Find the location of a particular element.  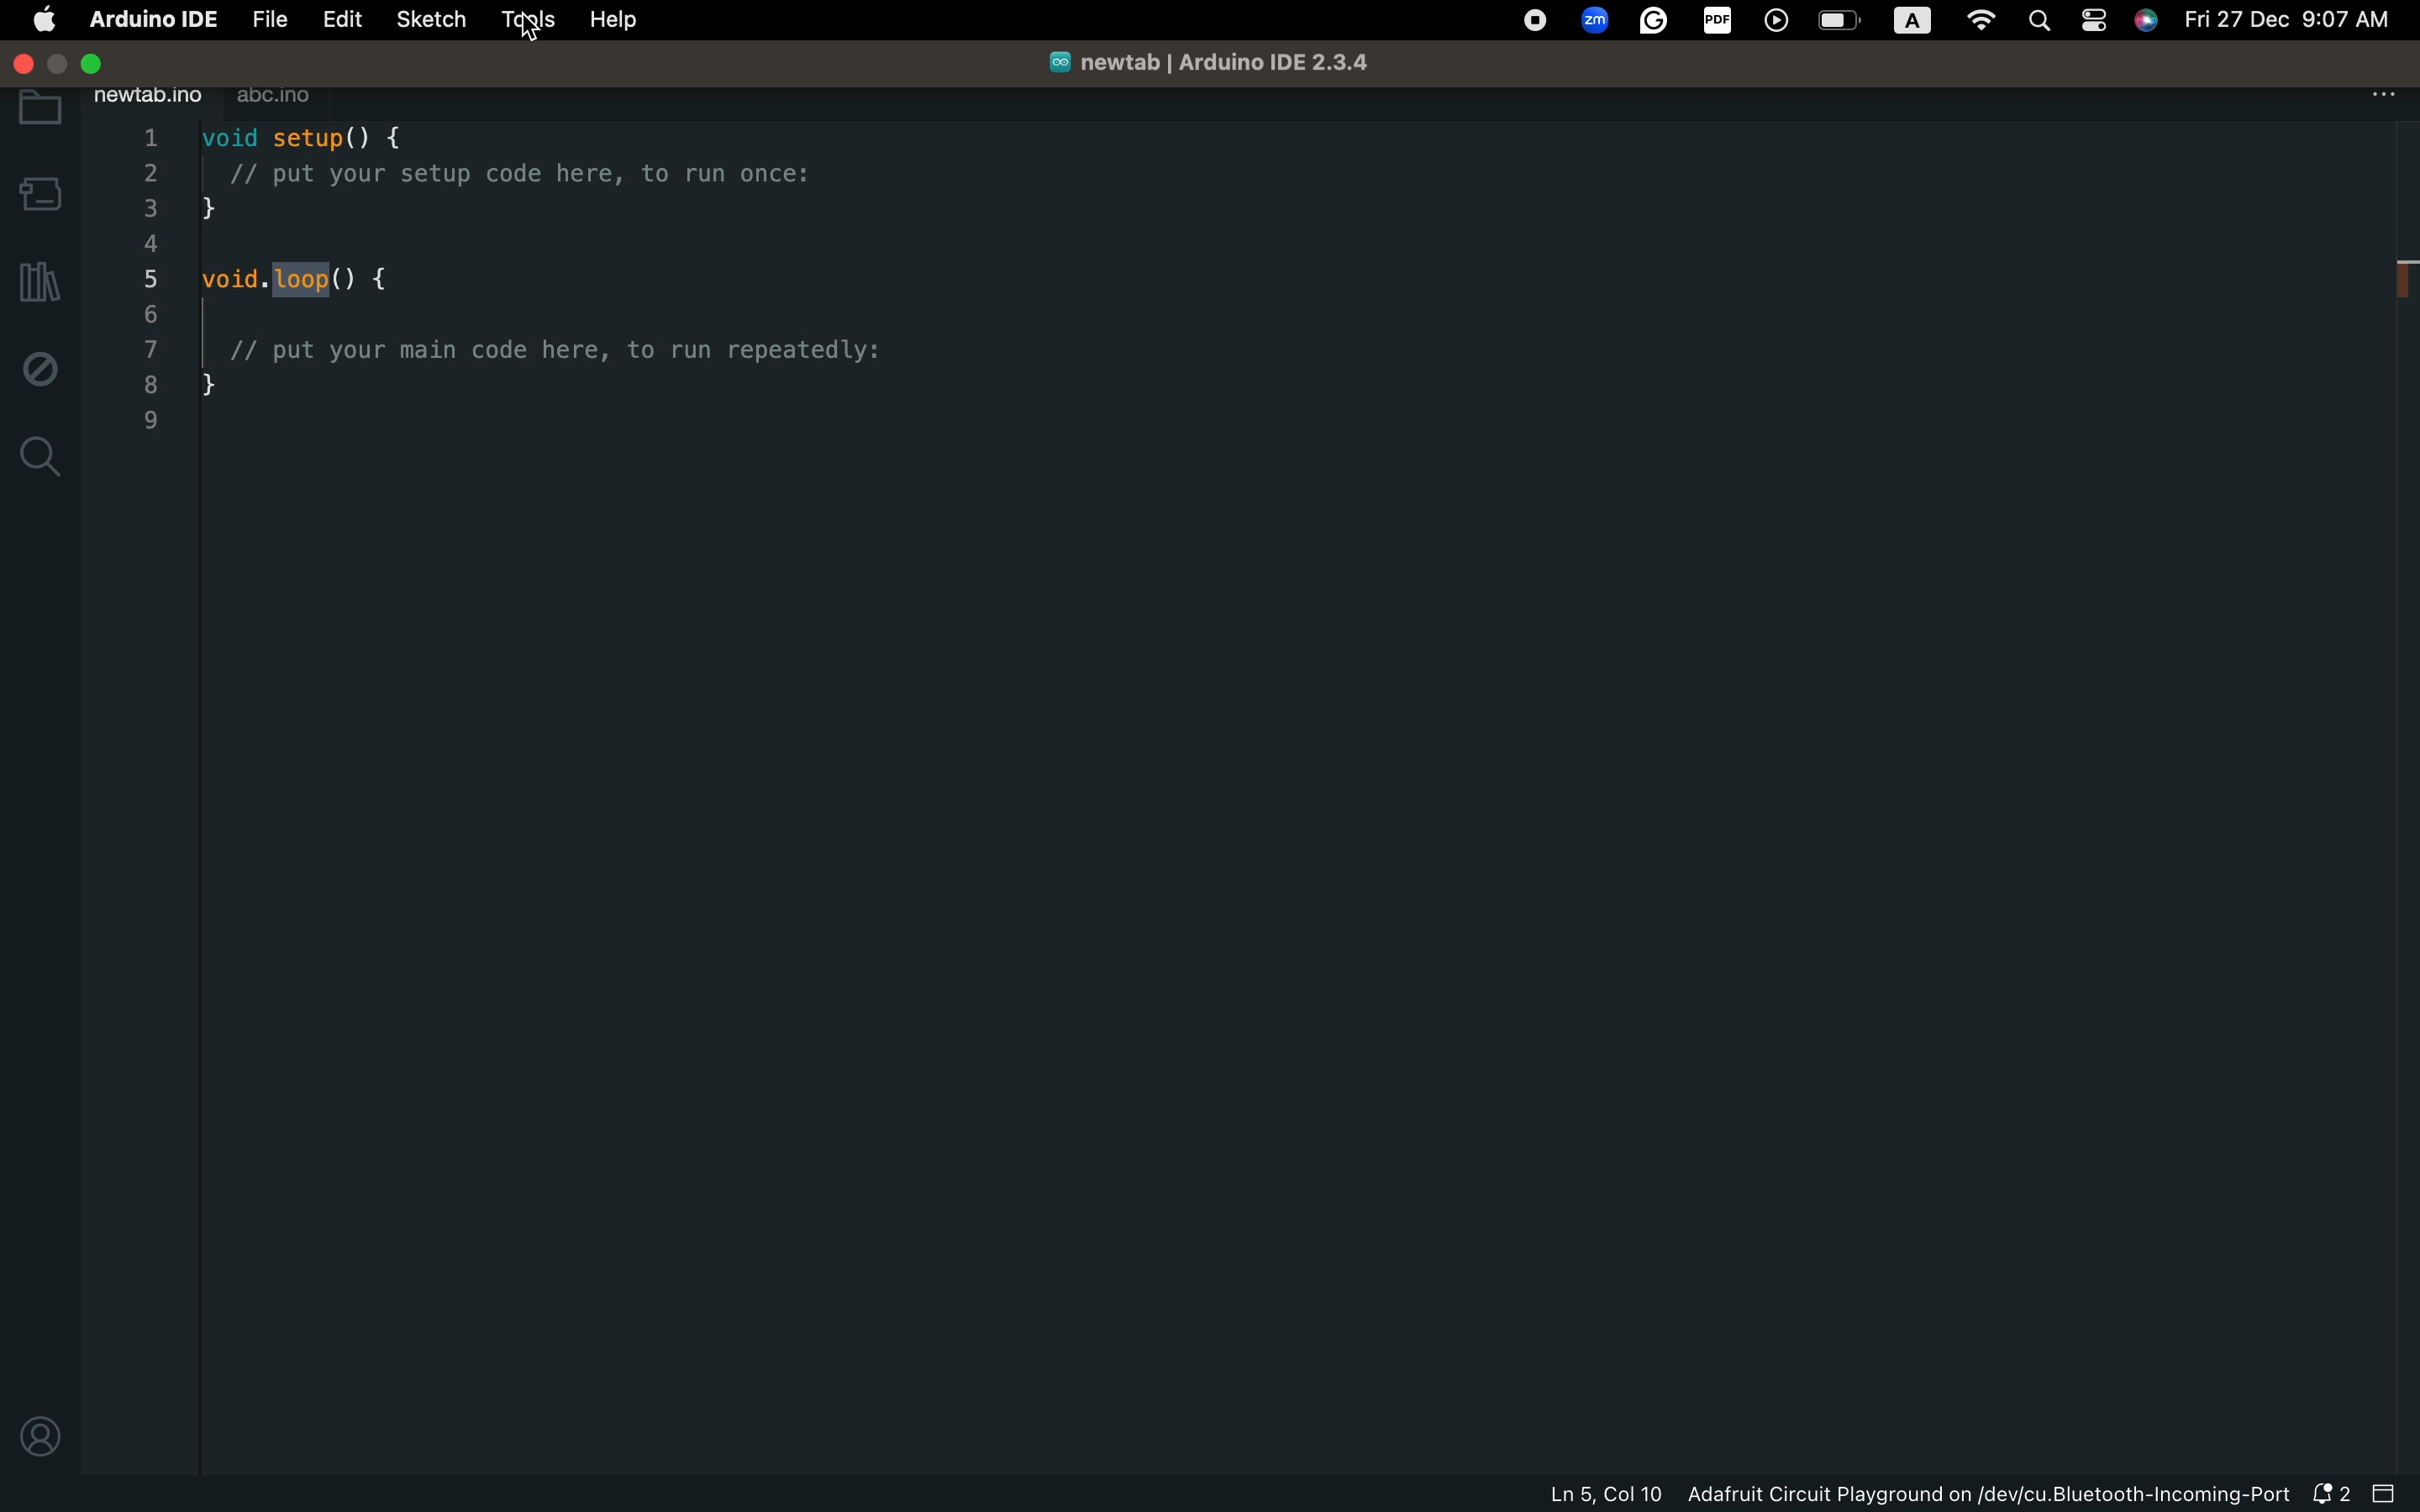

minimize is located at coordinates (60, 64).